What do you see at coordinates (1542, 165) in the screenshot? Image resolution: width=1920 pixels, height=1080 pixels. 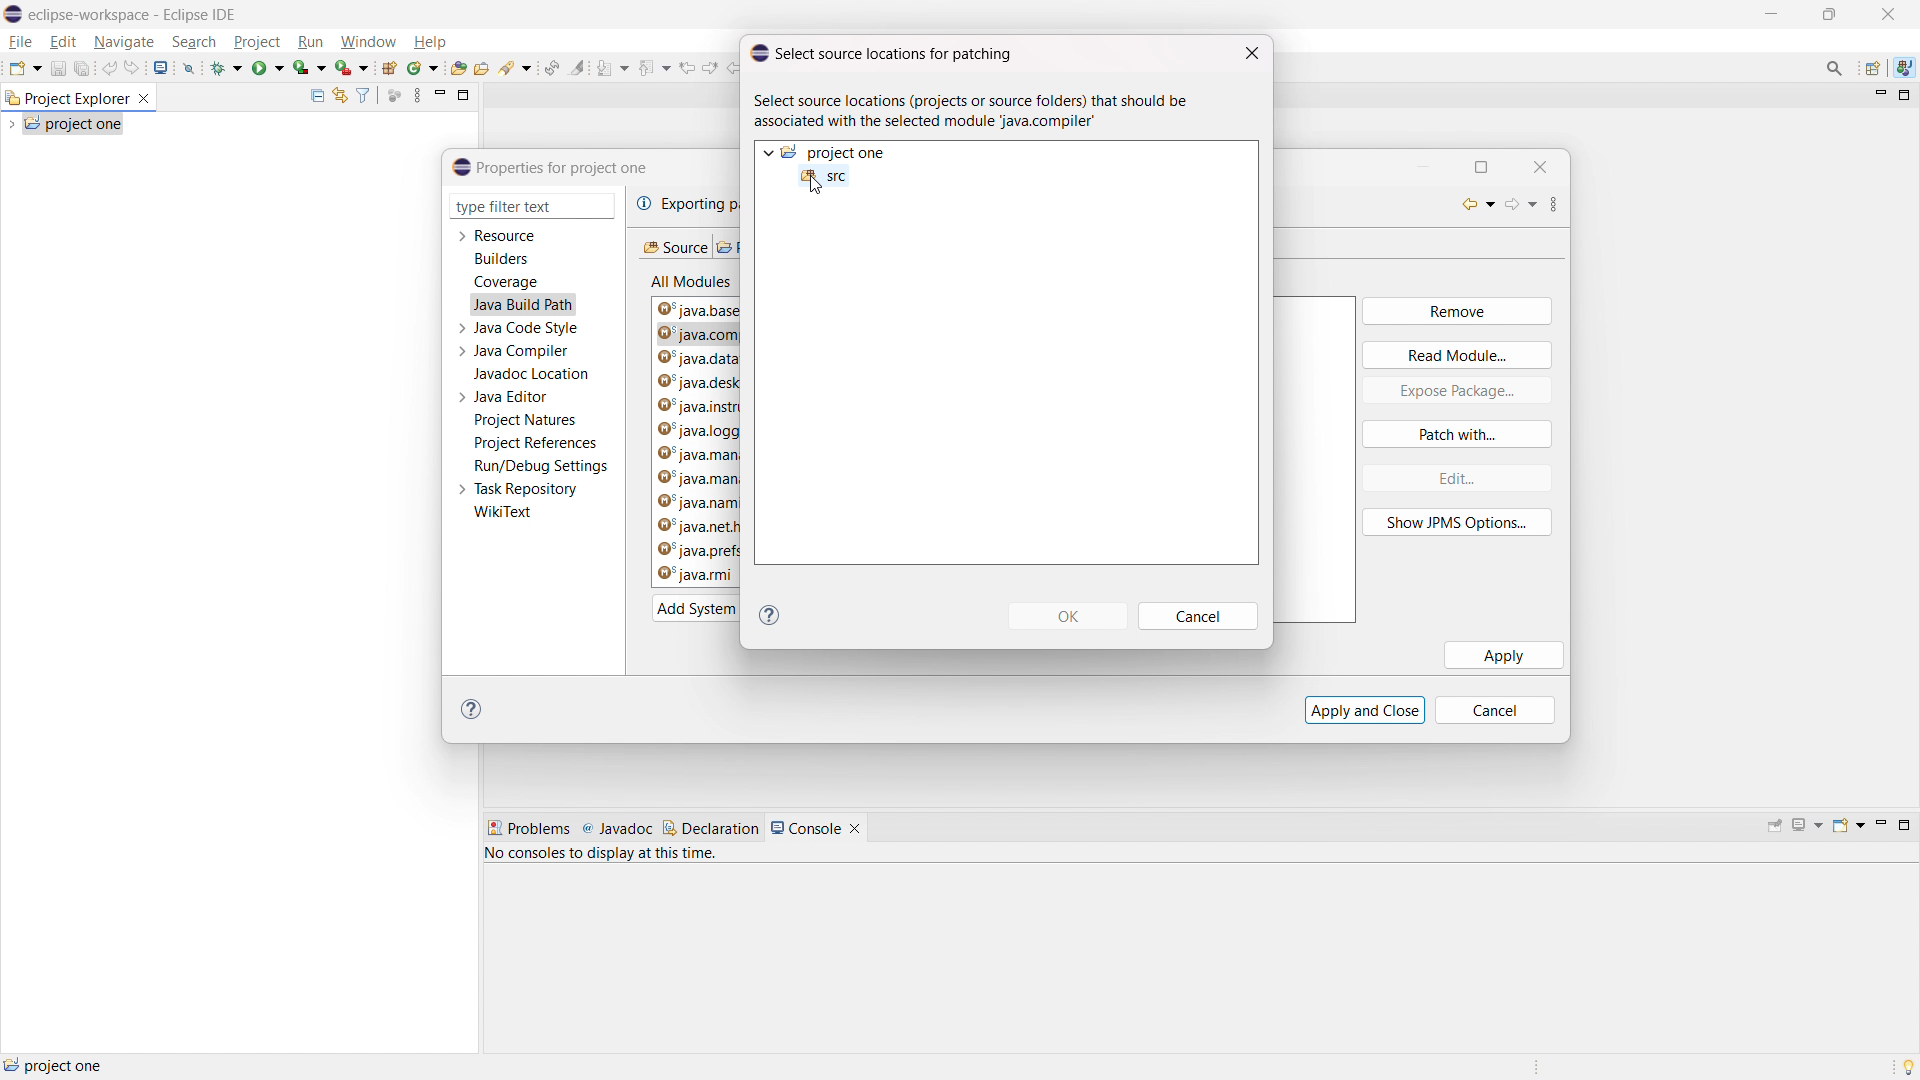 I see `close` at bounding box center [1542, 165].